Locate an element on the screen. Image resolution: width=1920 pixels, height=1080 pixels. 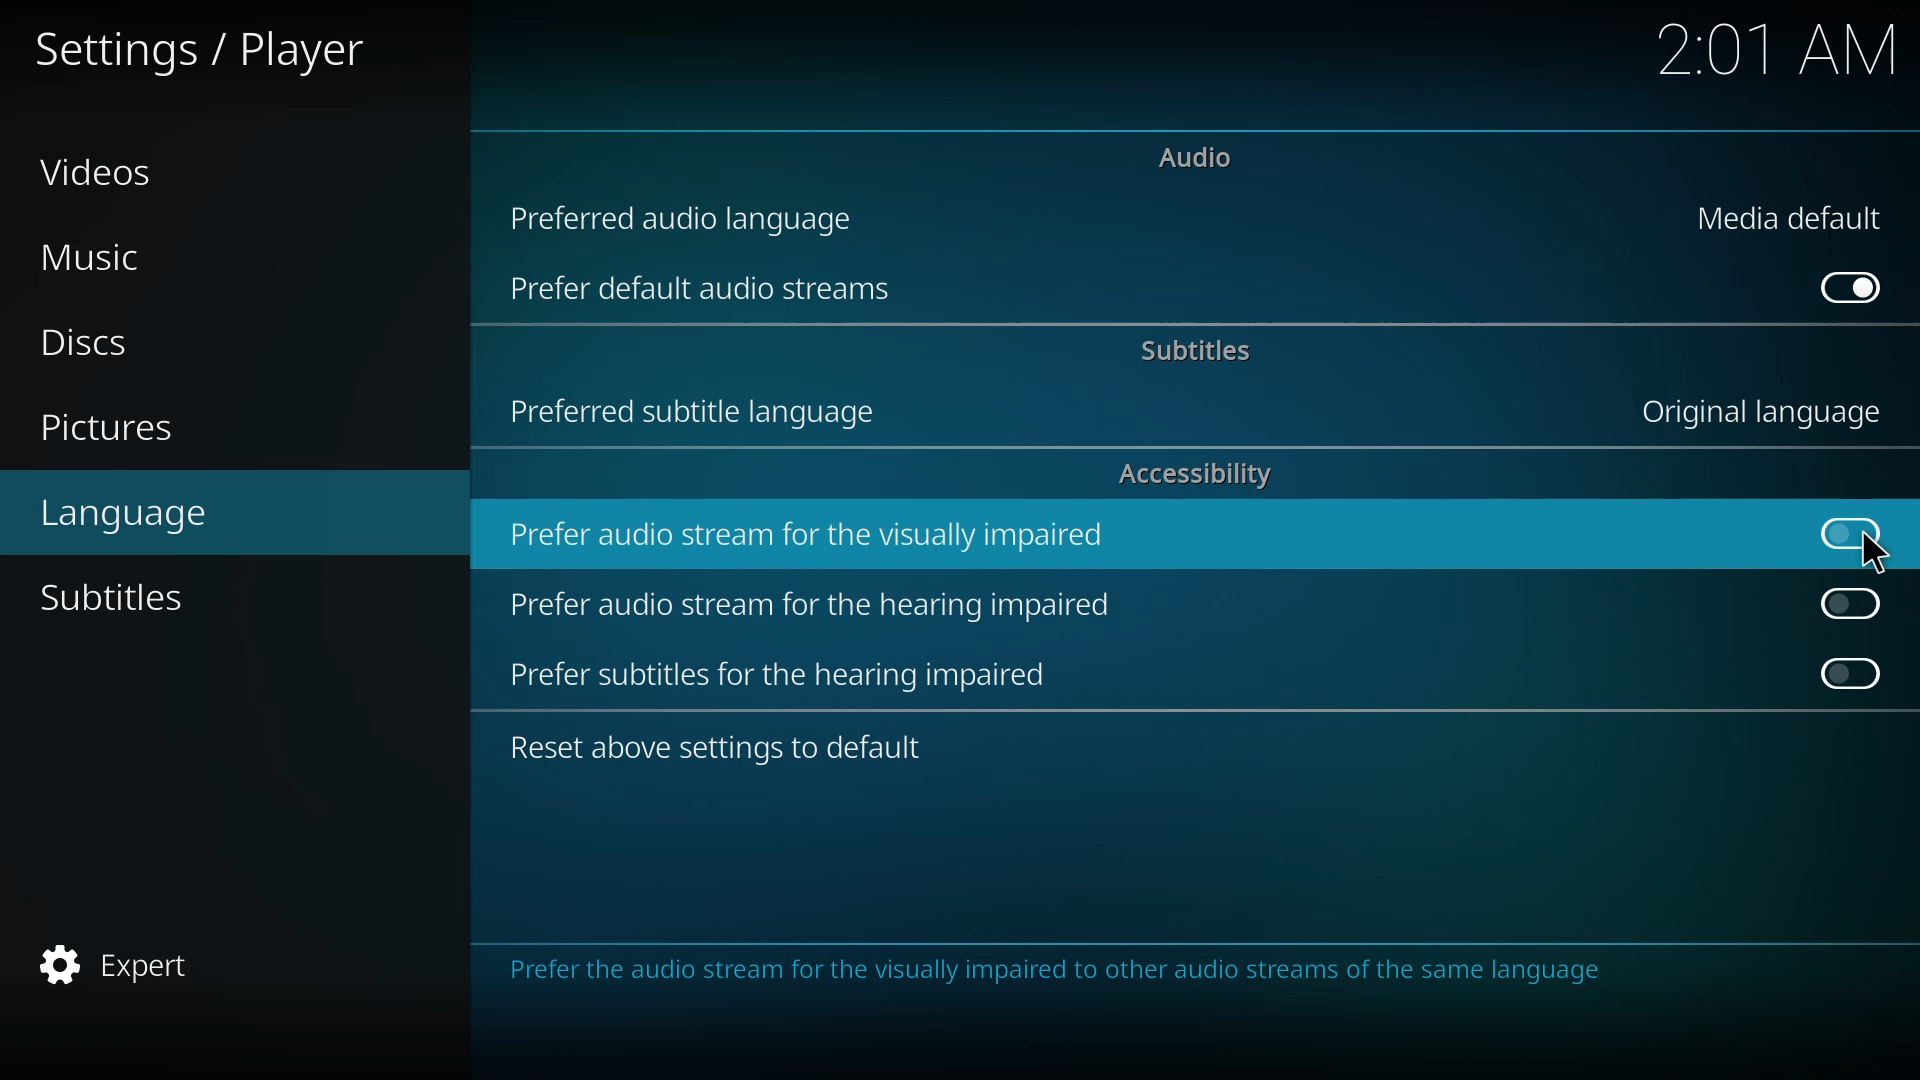
cursor is located at coordinates (1876, 555).